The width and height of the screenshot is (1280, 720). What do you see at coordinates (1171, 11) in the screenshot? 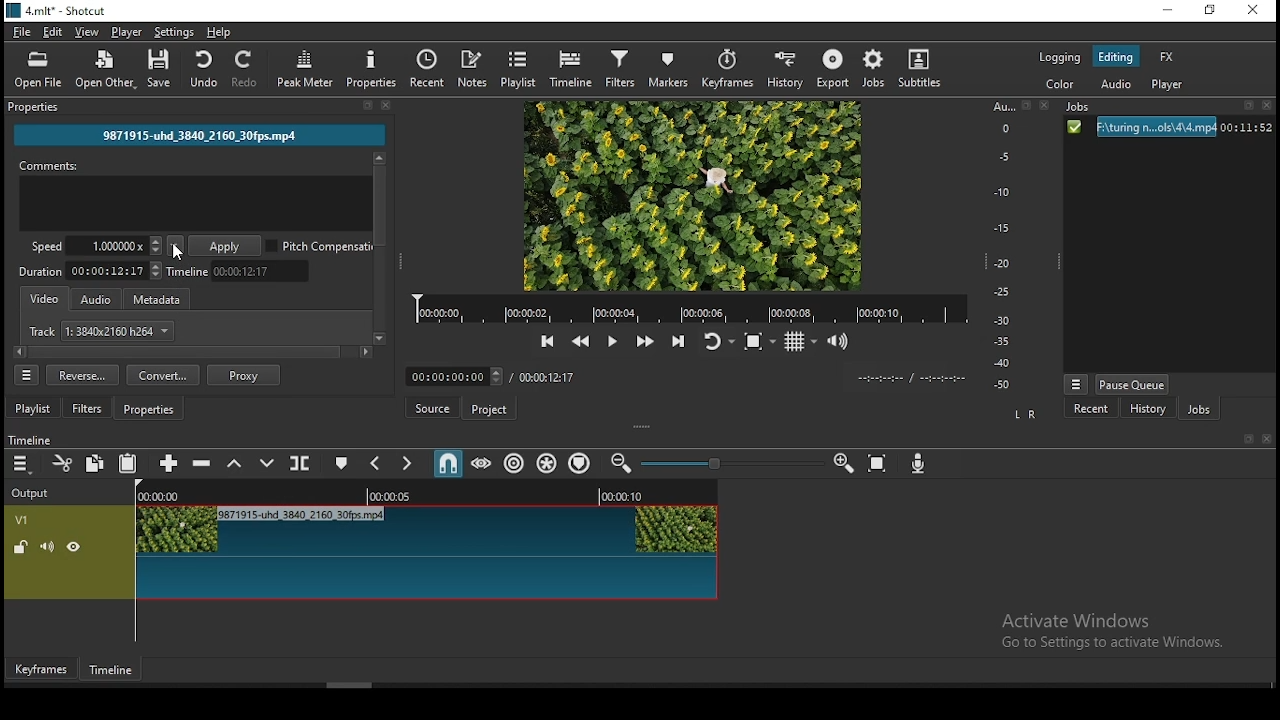
I see `minimize` at bounding box center [1171, 11].